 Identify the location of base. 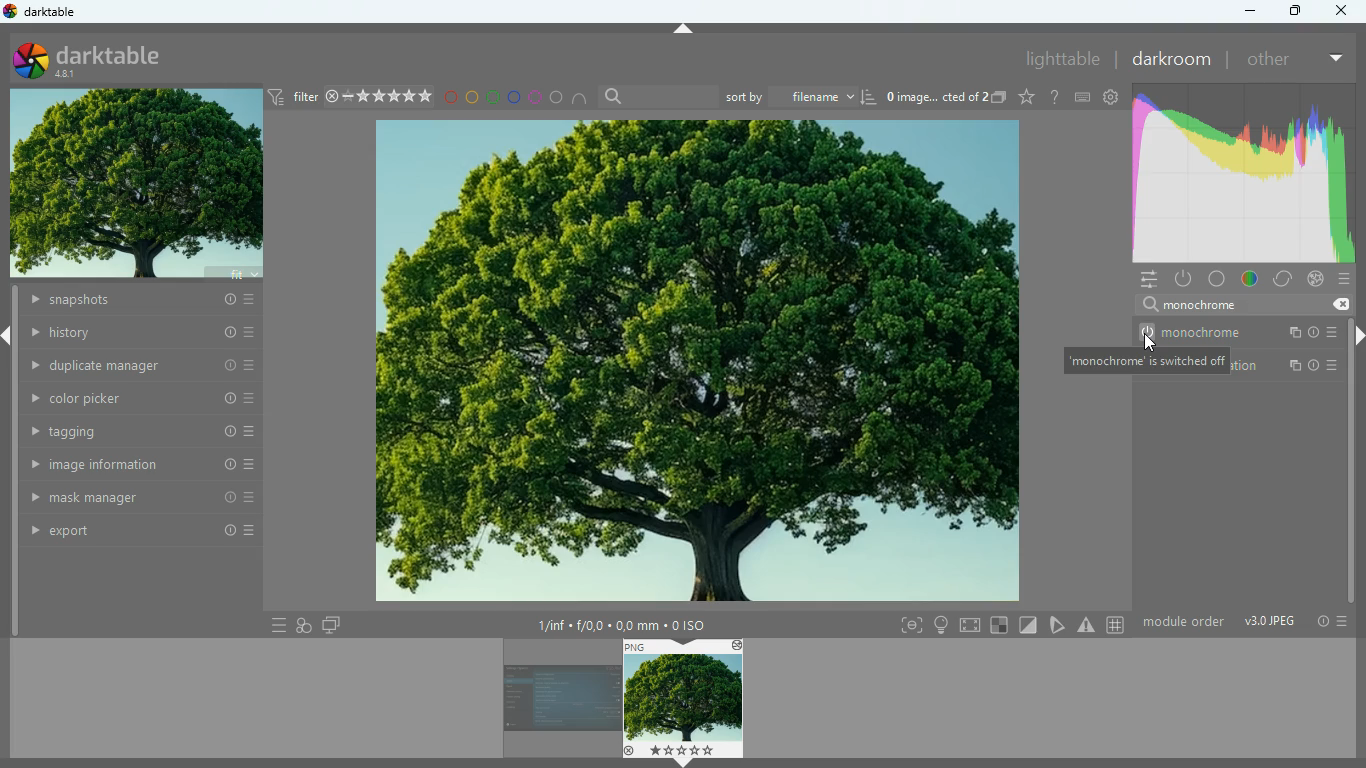
(1214, 278).